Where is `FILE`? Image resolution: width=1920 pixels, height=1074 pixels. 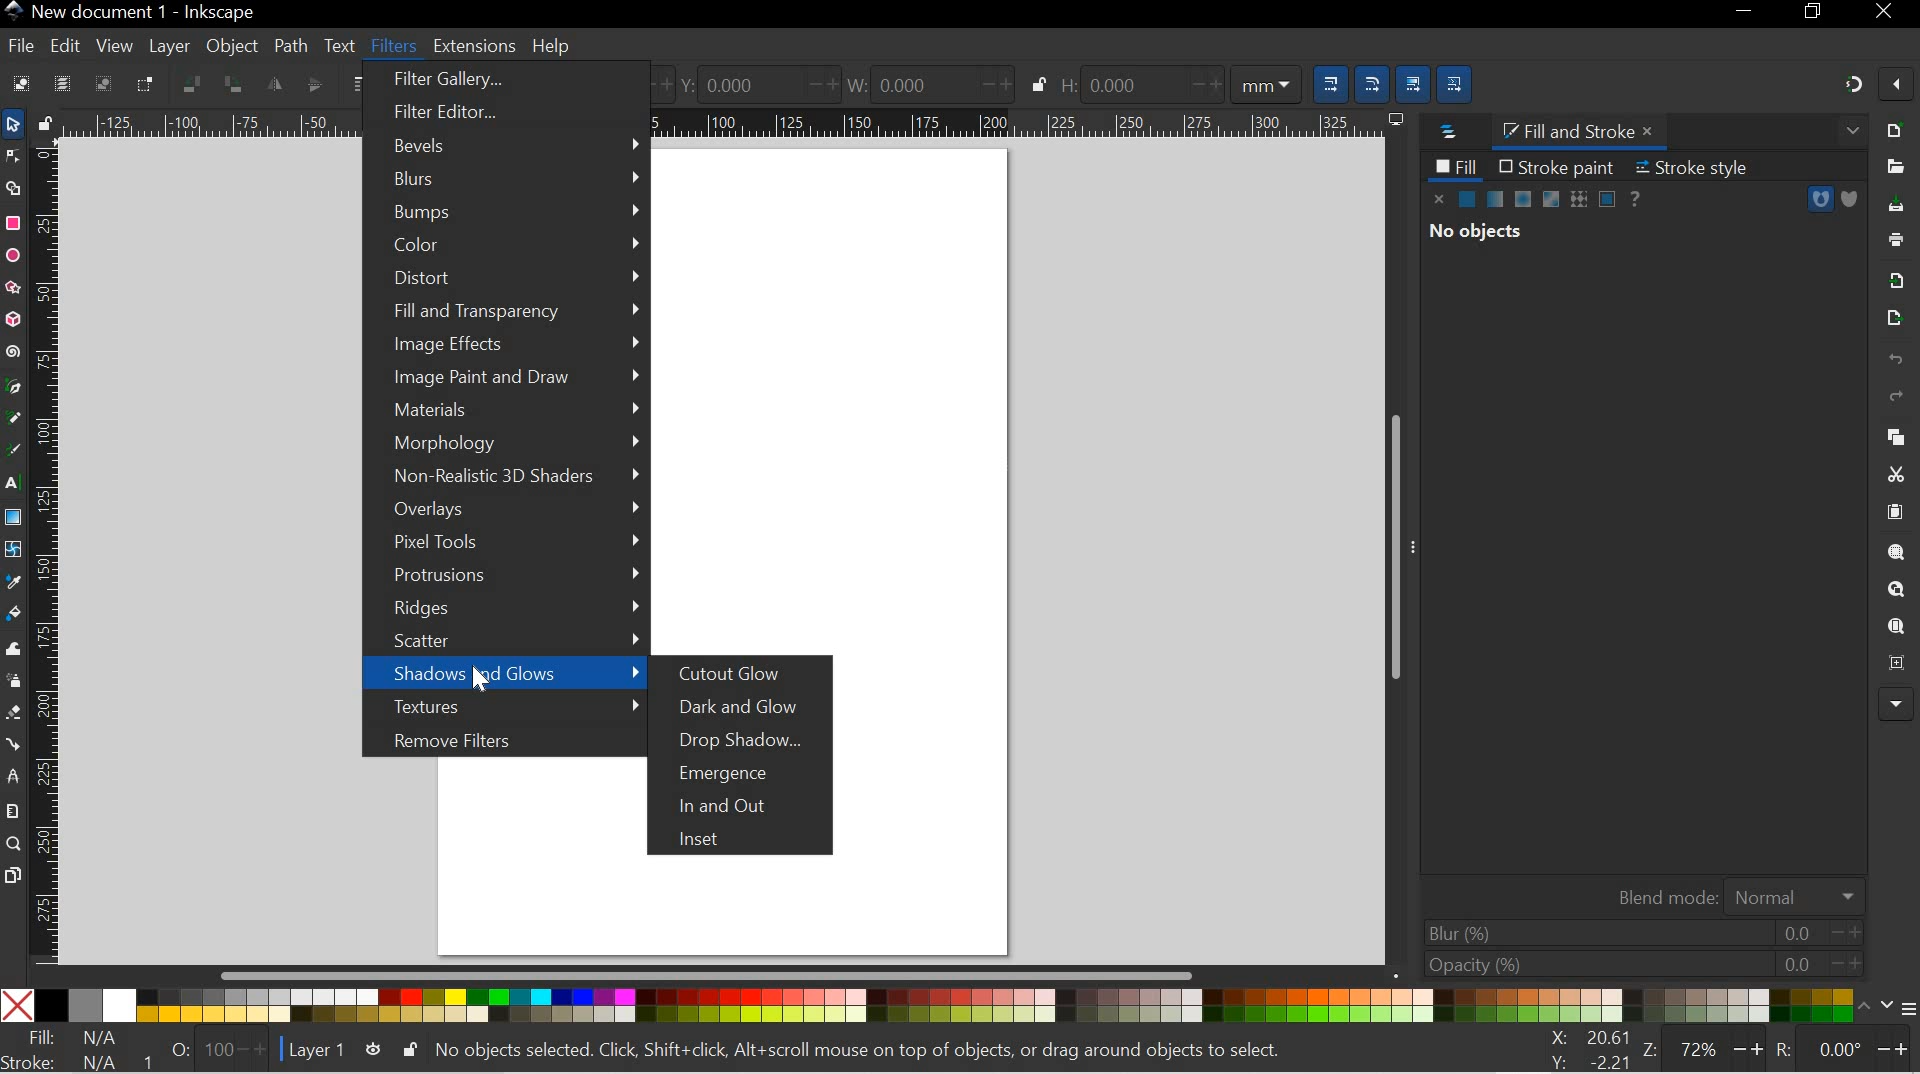 FILE is located at coordinates (17, 48).